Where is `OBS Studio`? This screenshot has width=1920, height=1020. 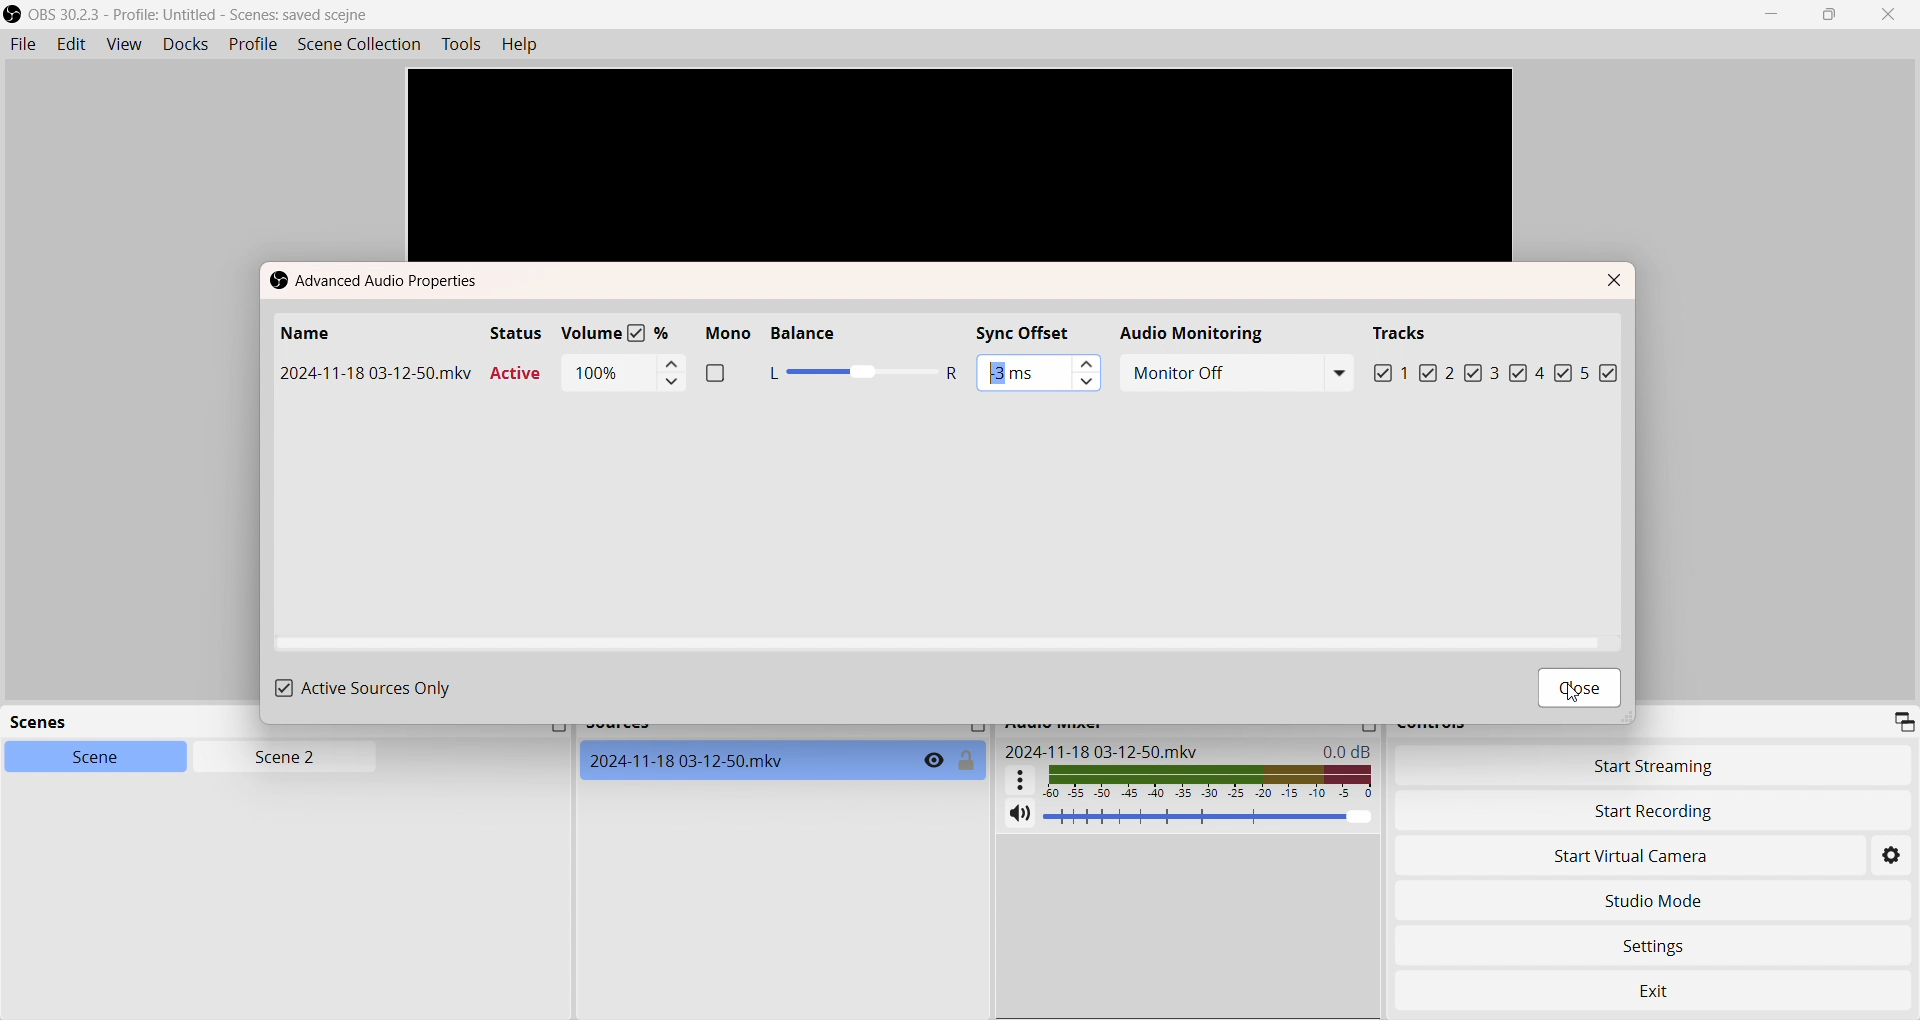
OBS Studio is located at coordinates (196, 15).